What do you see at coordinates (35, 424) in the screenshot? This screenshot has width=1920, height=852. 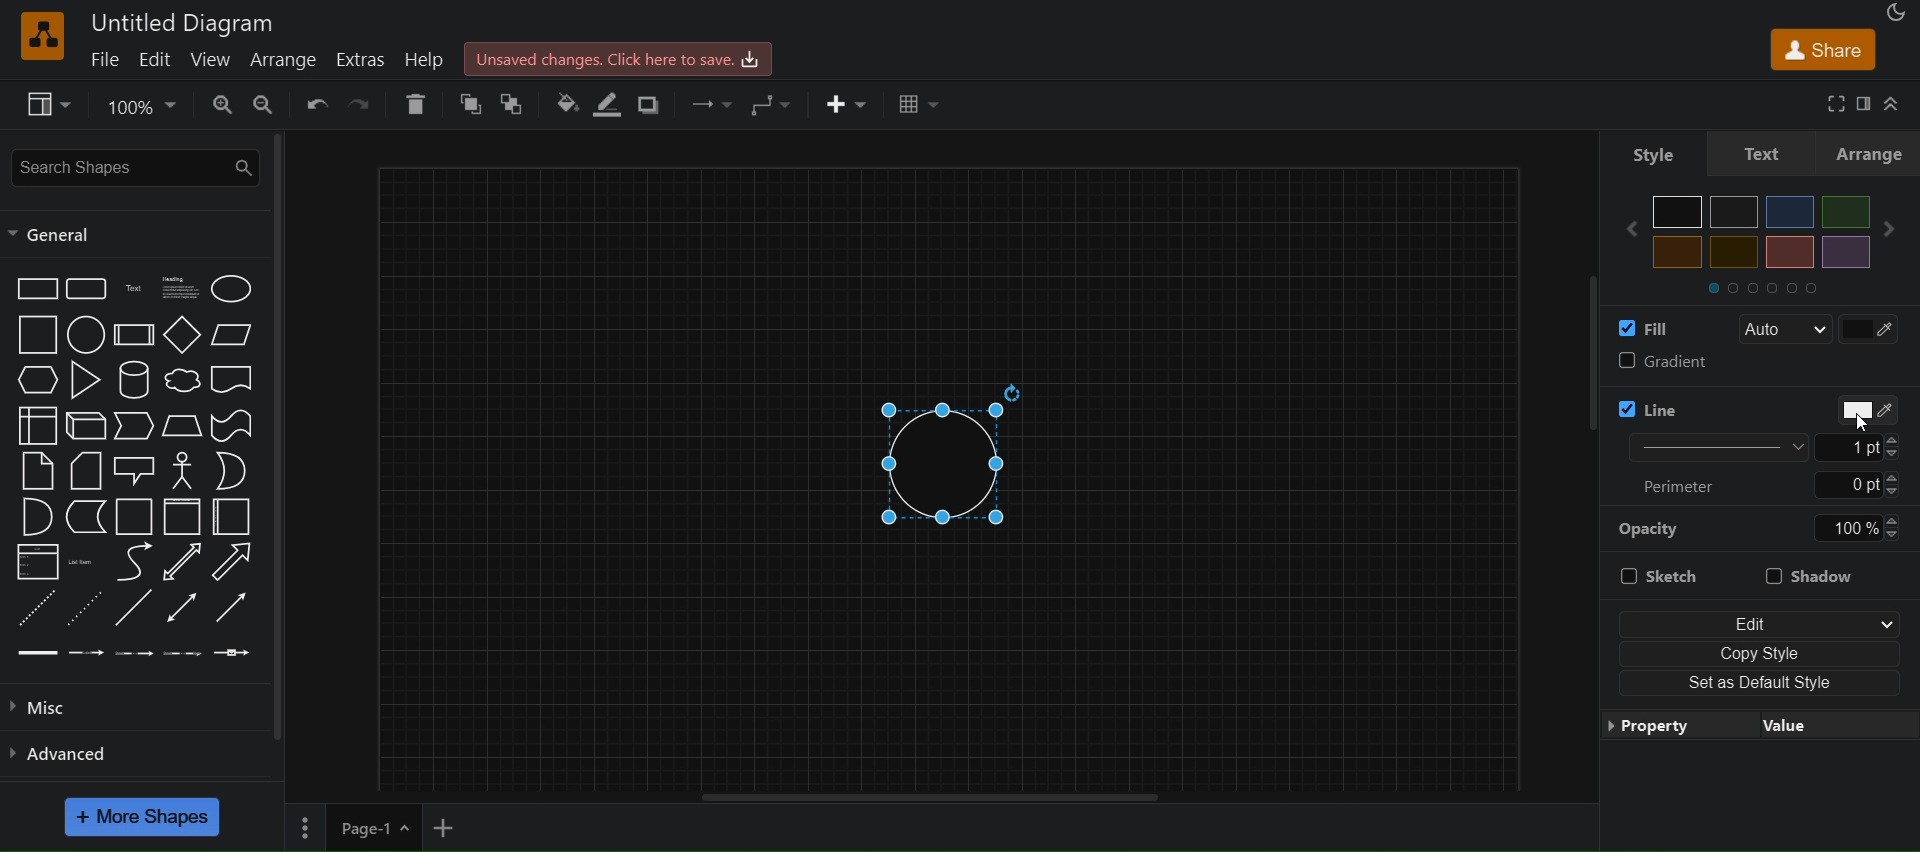 I see `internal storage` at bounding box center [35, 424].